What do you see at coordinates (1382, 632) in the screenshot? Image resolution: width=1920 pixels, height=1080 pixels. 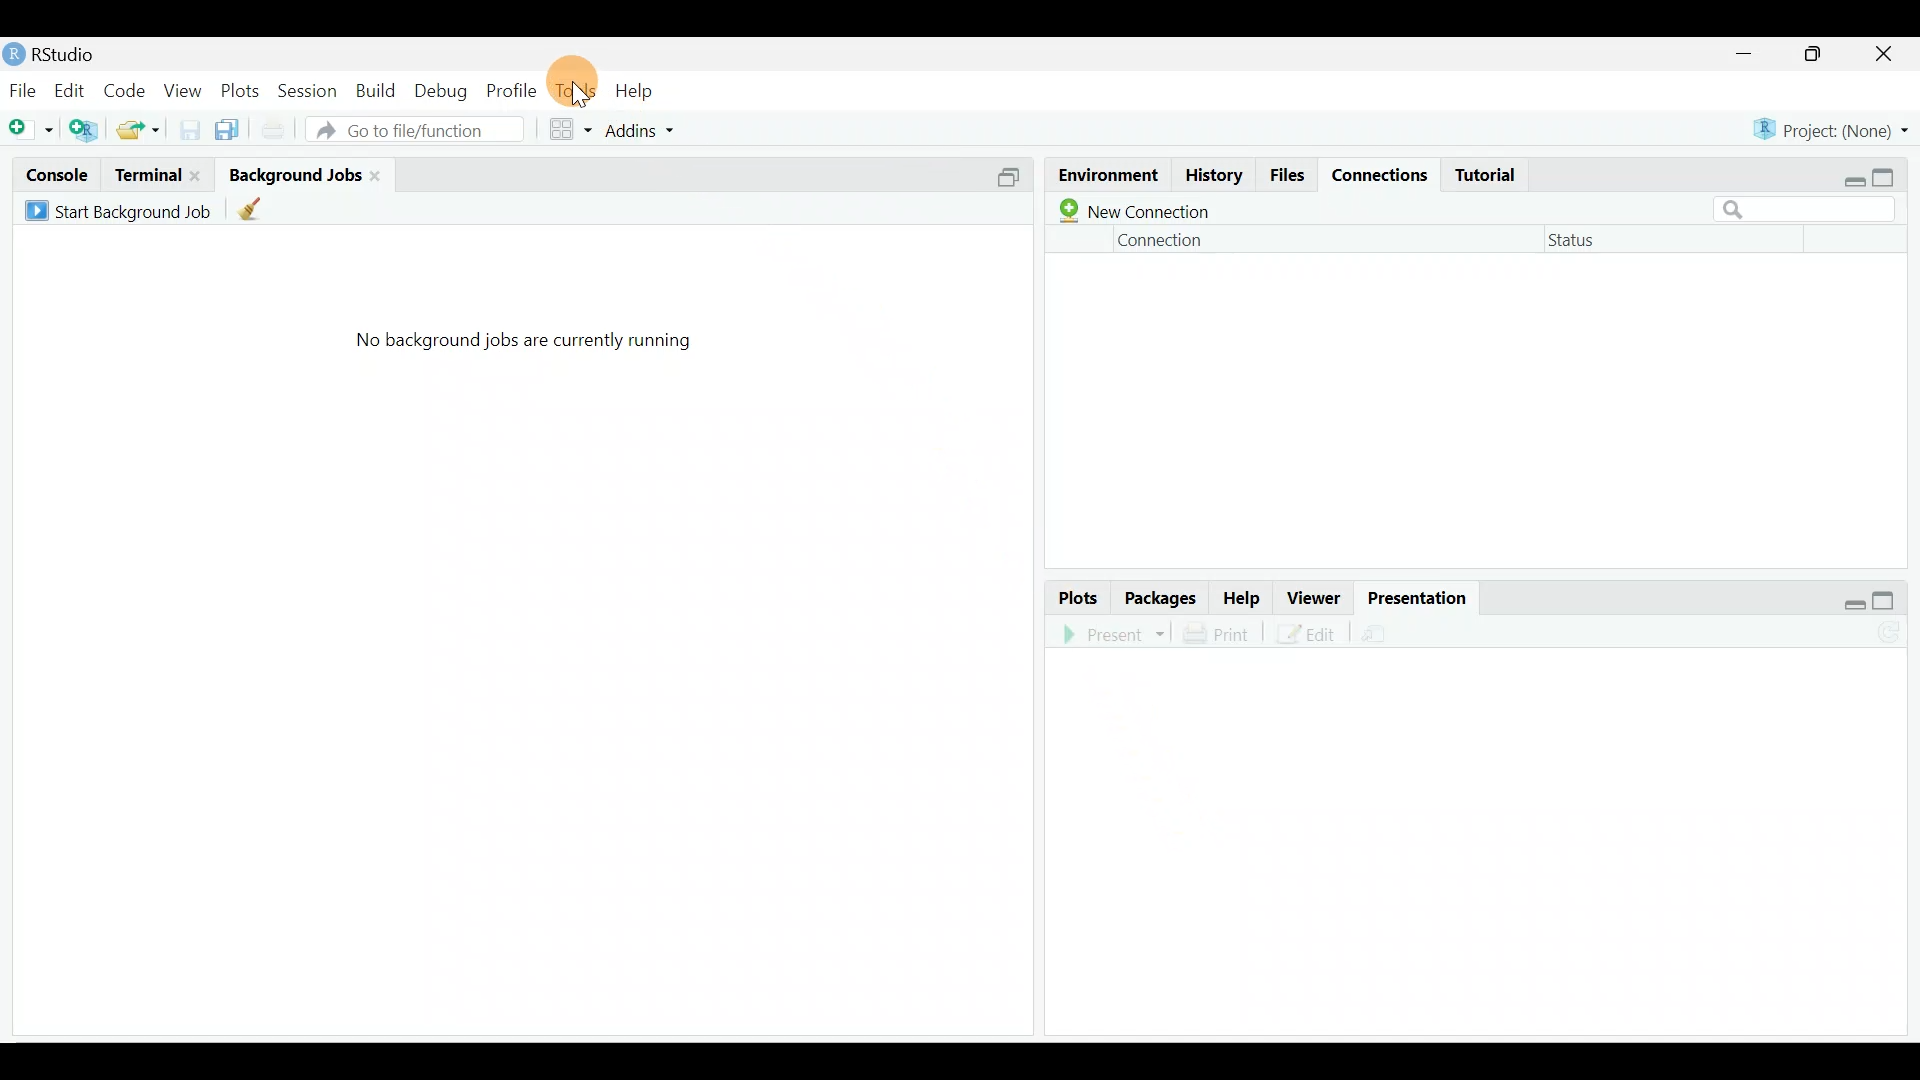 I see `Present in an external web browser` at bounding box center [1382, 632].